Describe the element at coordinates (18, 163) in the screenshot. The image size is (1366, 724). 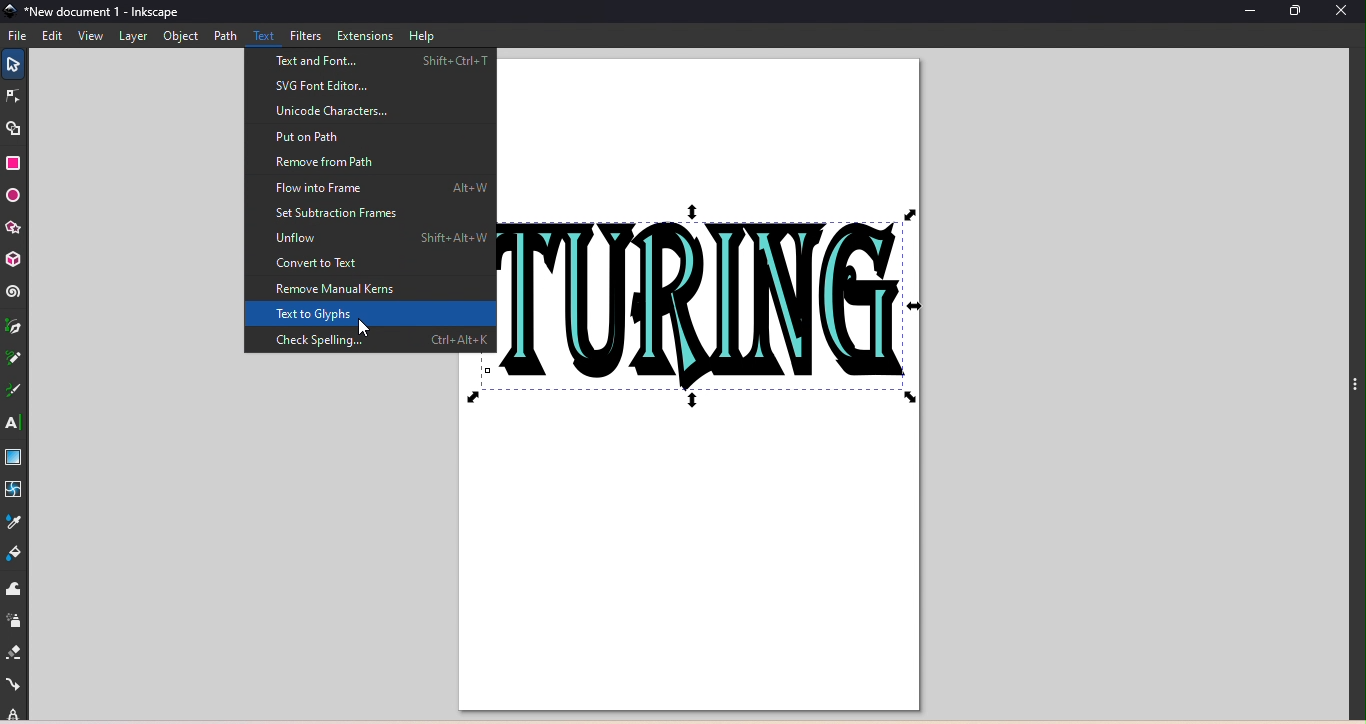
I see `Rectangle tool` at that location.